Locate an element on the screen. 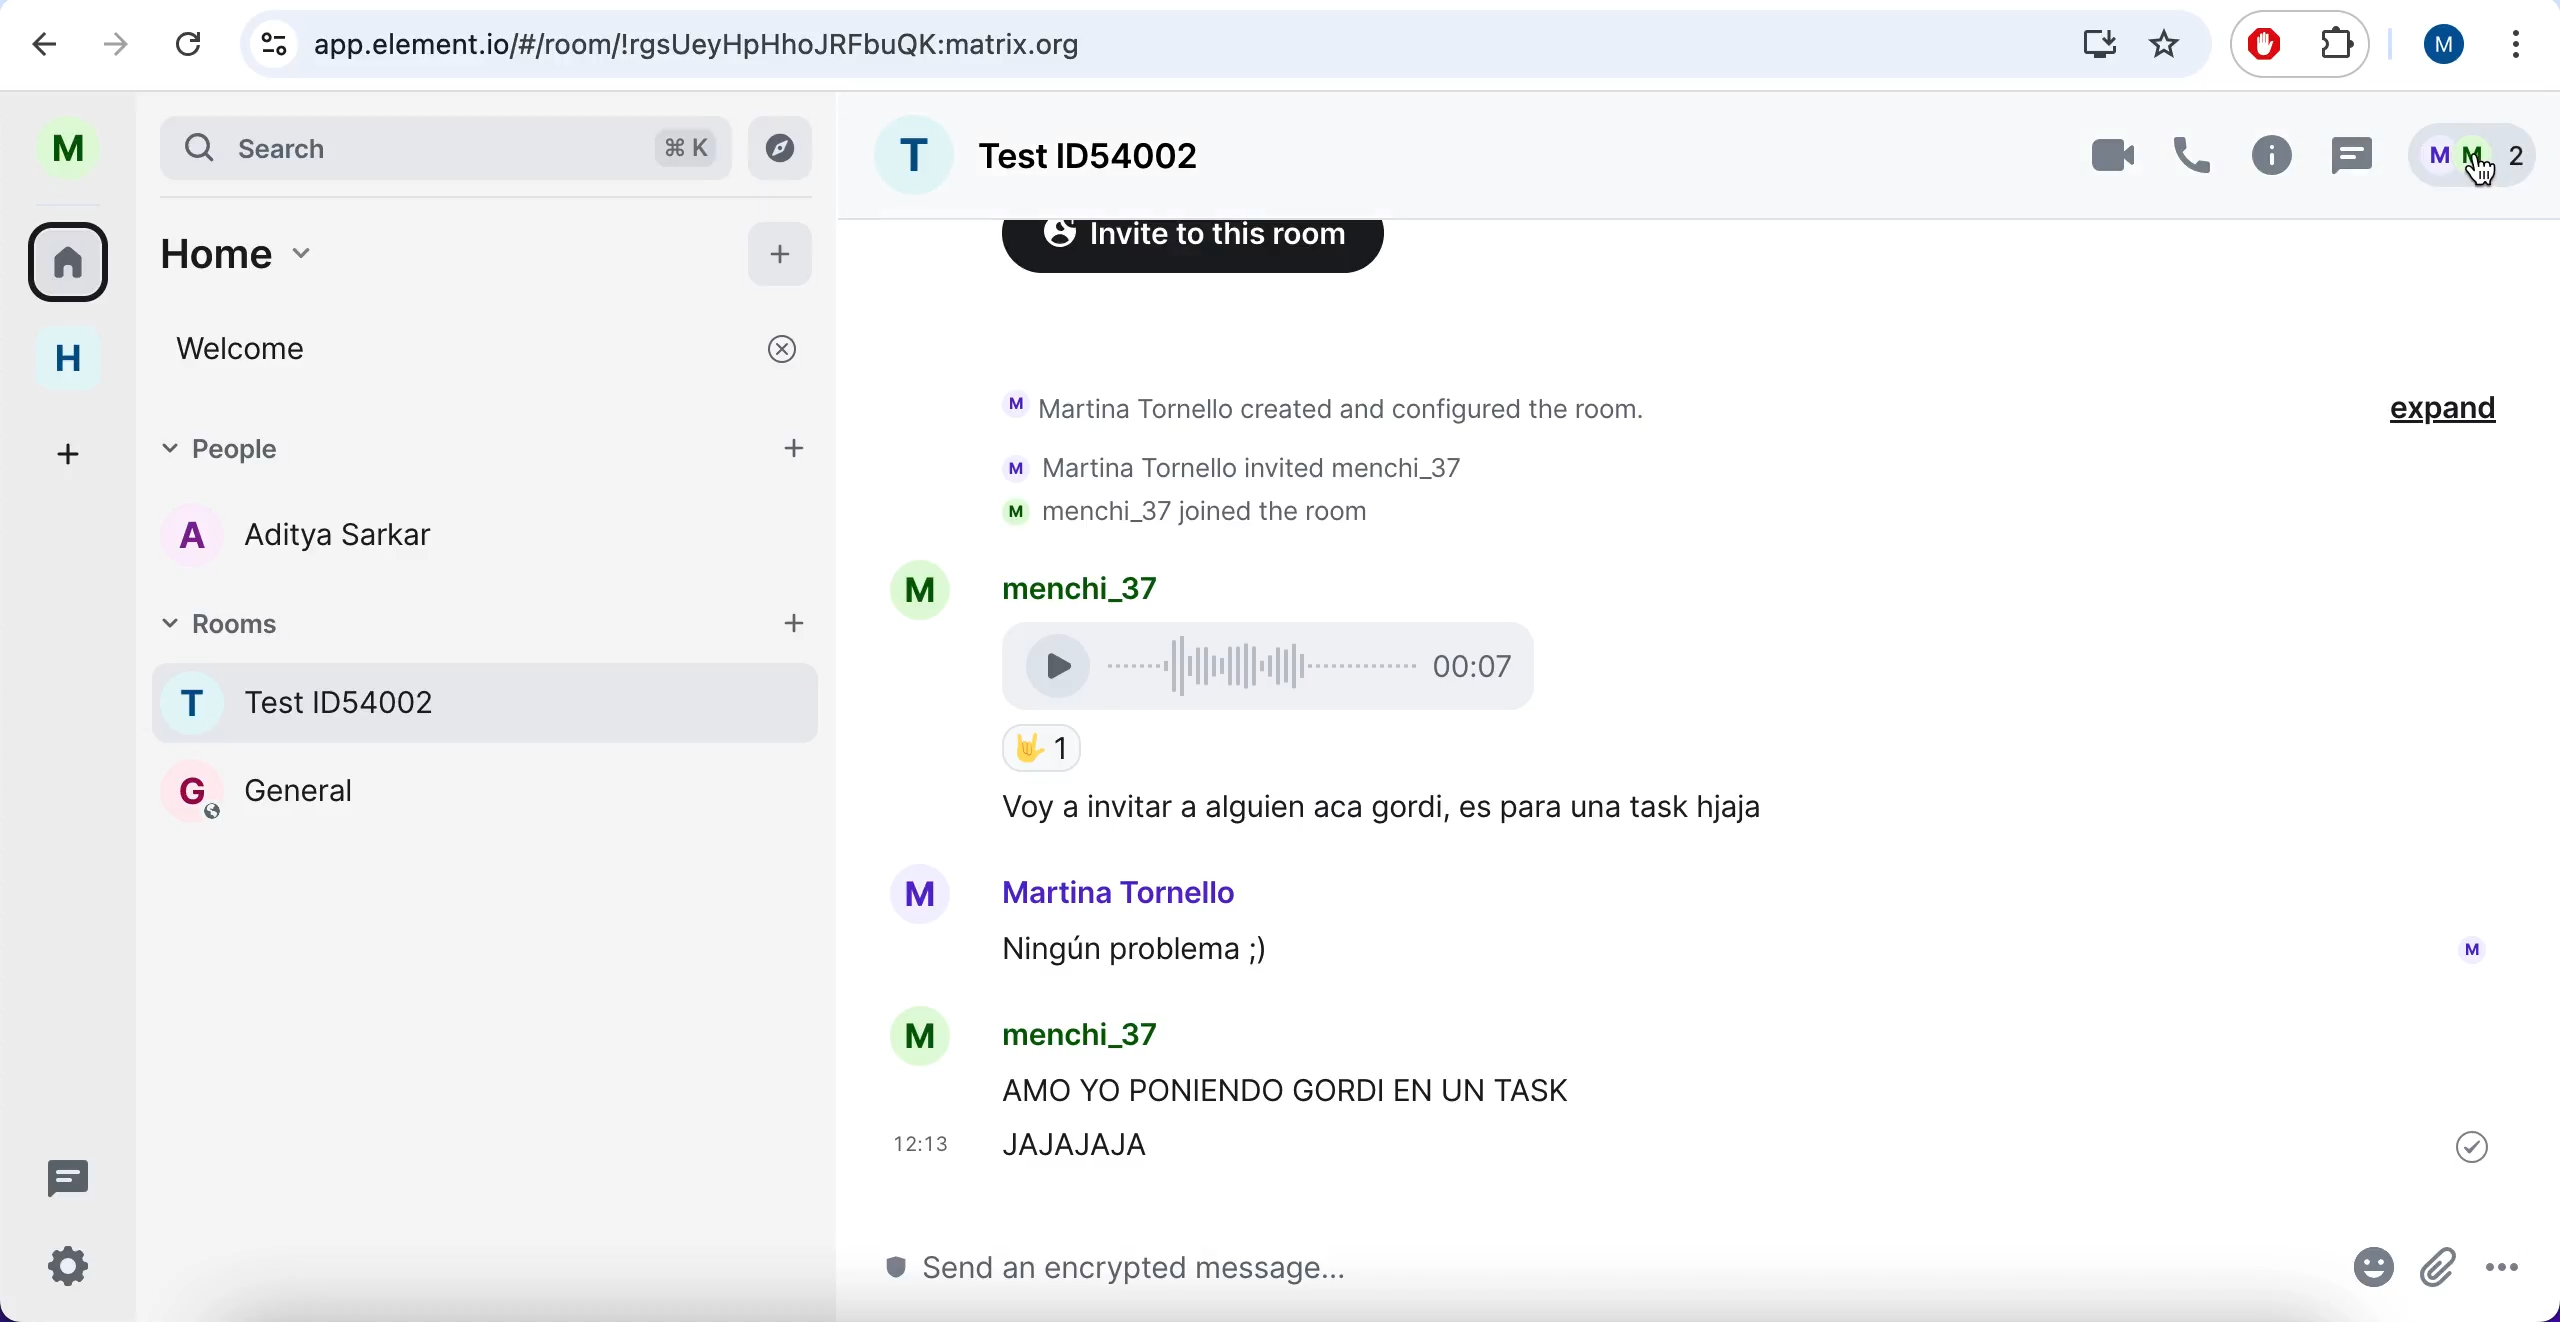 Image resolution: width=2560 pixels, height=1322 pixels. sent is located at coordinates (2472, 1147).